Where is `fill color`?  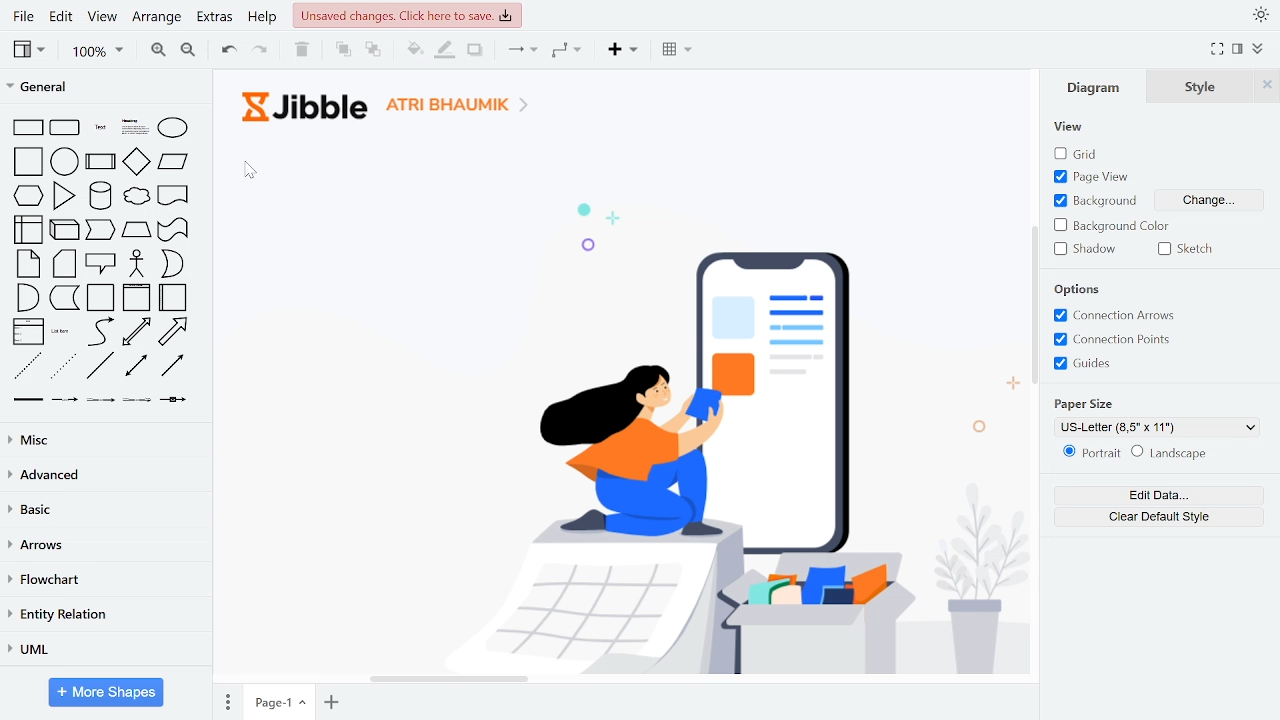 fill color is located at coordinates (412, 49).